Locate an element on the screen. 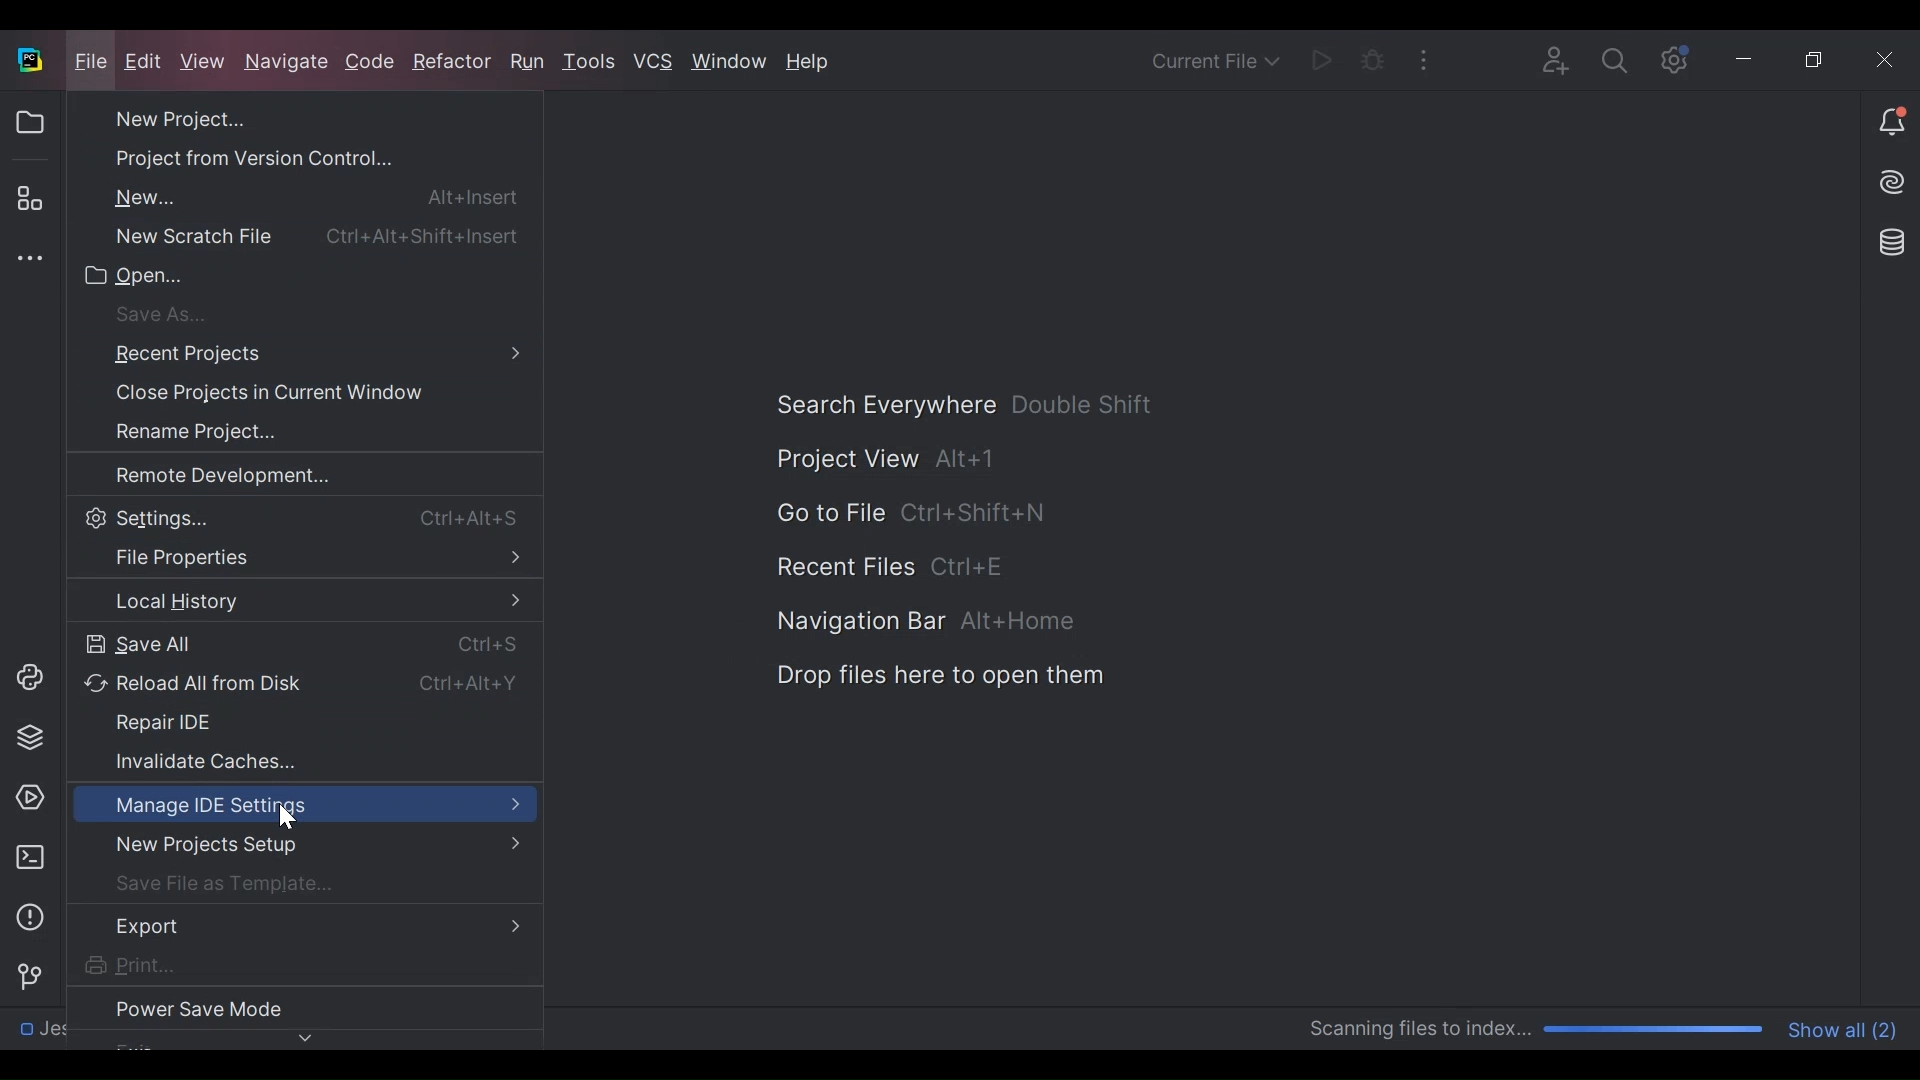 The image size is (1920, 1080). Navigation Bar is located at coordinates (920, 622).